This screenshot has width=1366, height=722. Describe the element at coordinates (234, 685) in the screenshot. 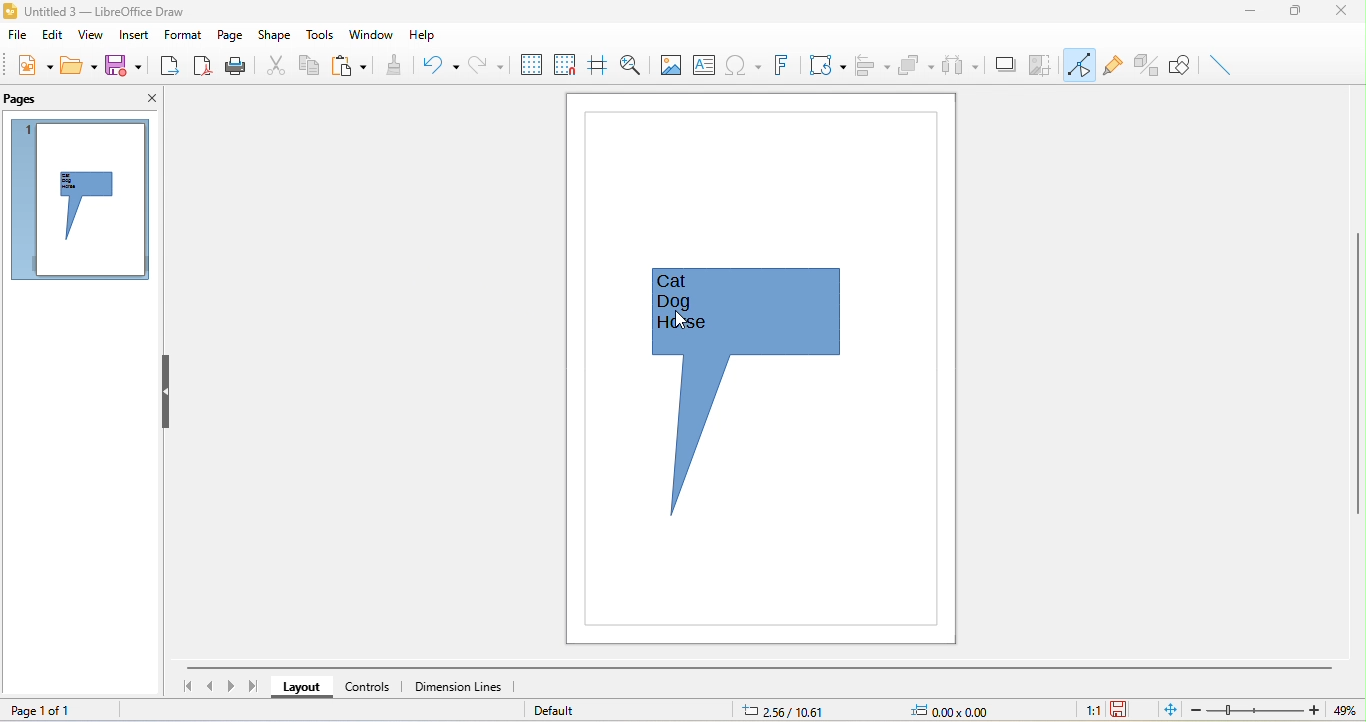

I see `next page` at that location.